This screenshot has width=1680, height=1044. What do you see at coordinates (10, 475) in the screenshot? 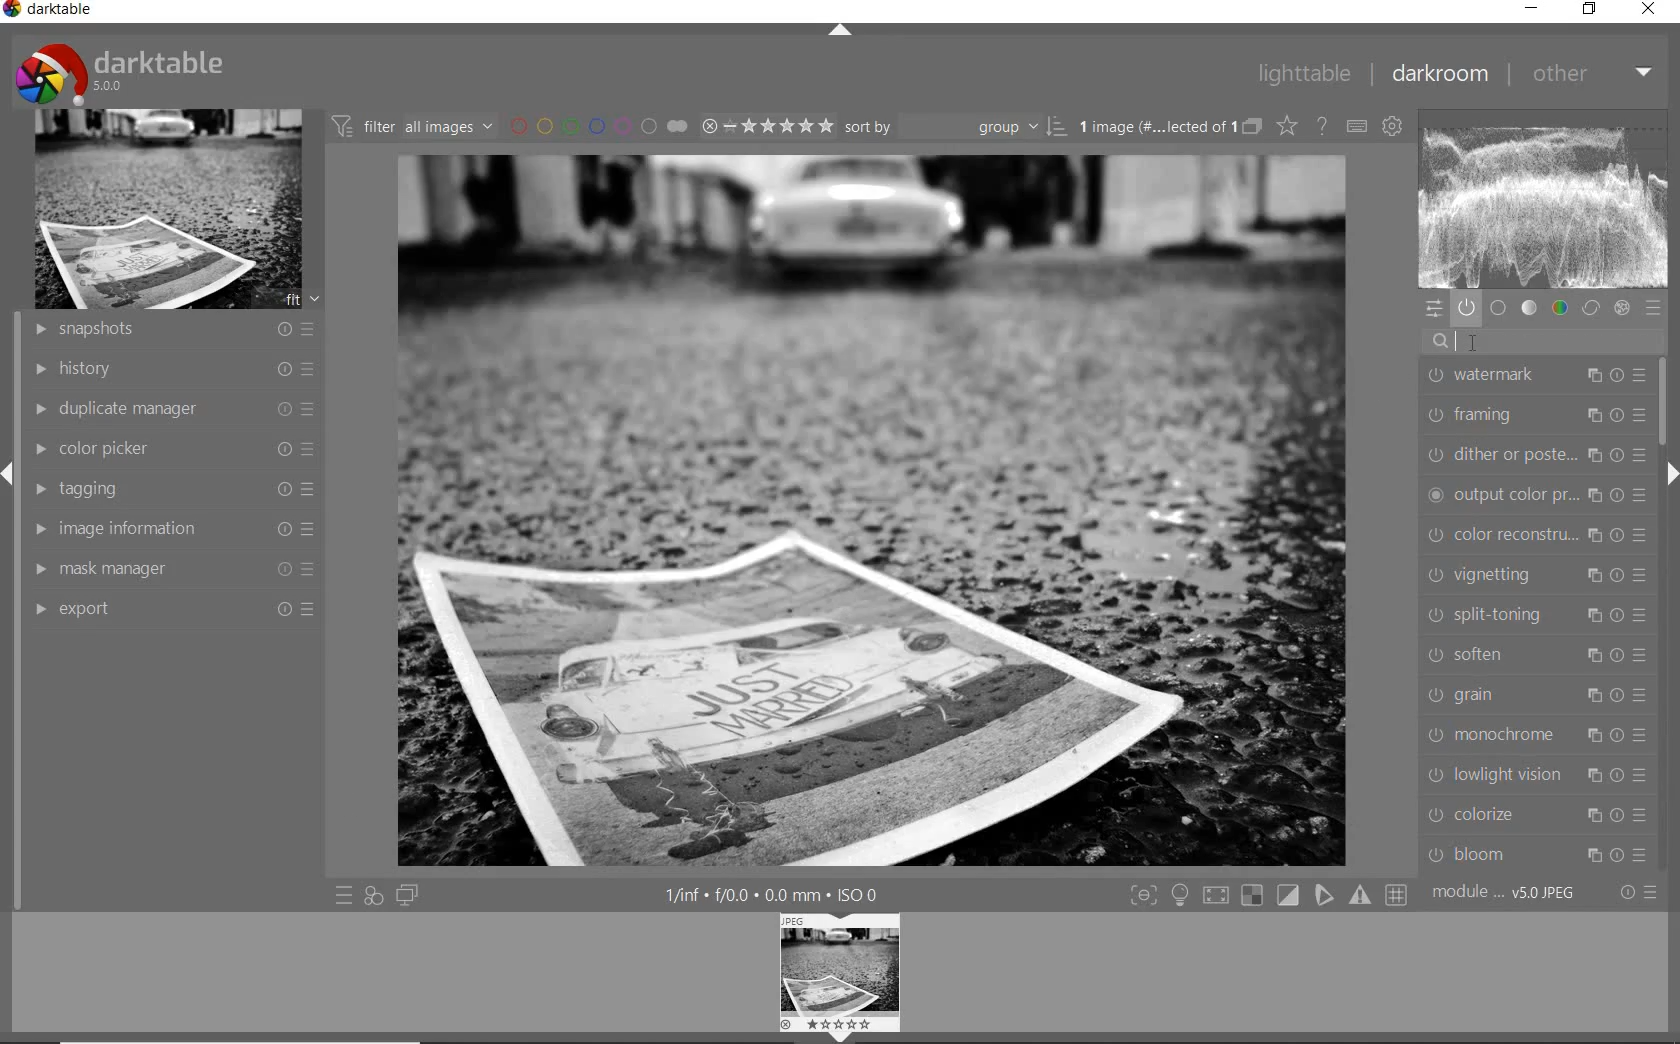
I see `expand/collapse` at bounding box center [10, 475].